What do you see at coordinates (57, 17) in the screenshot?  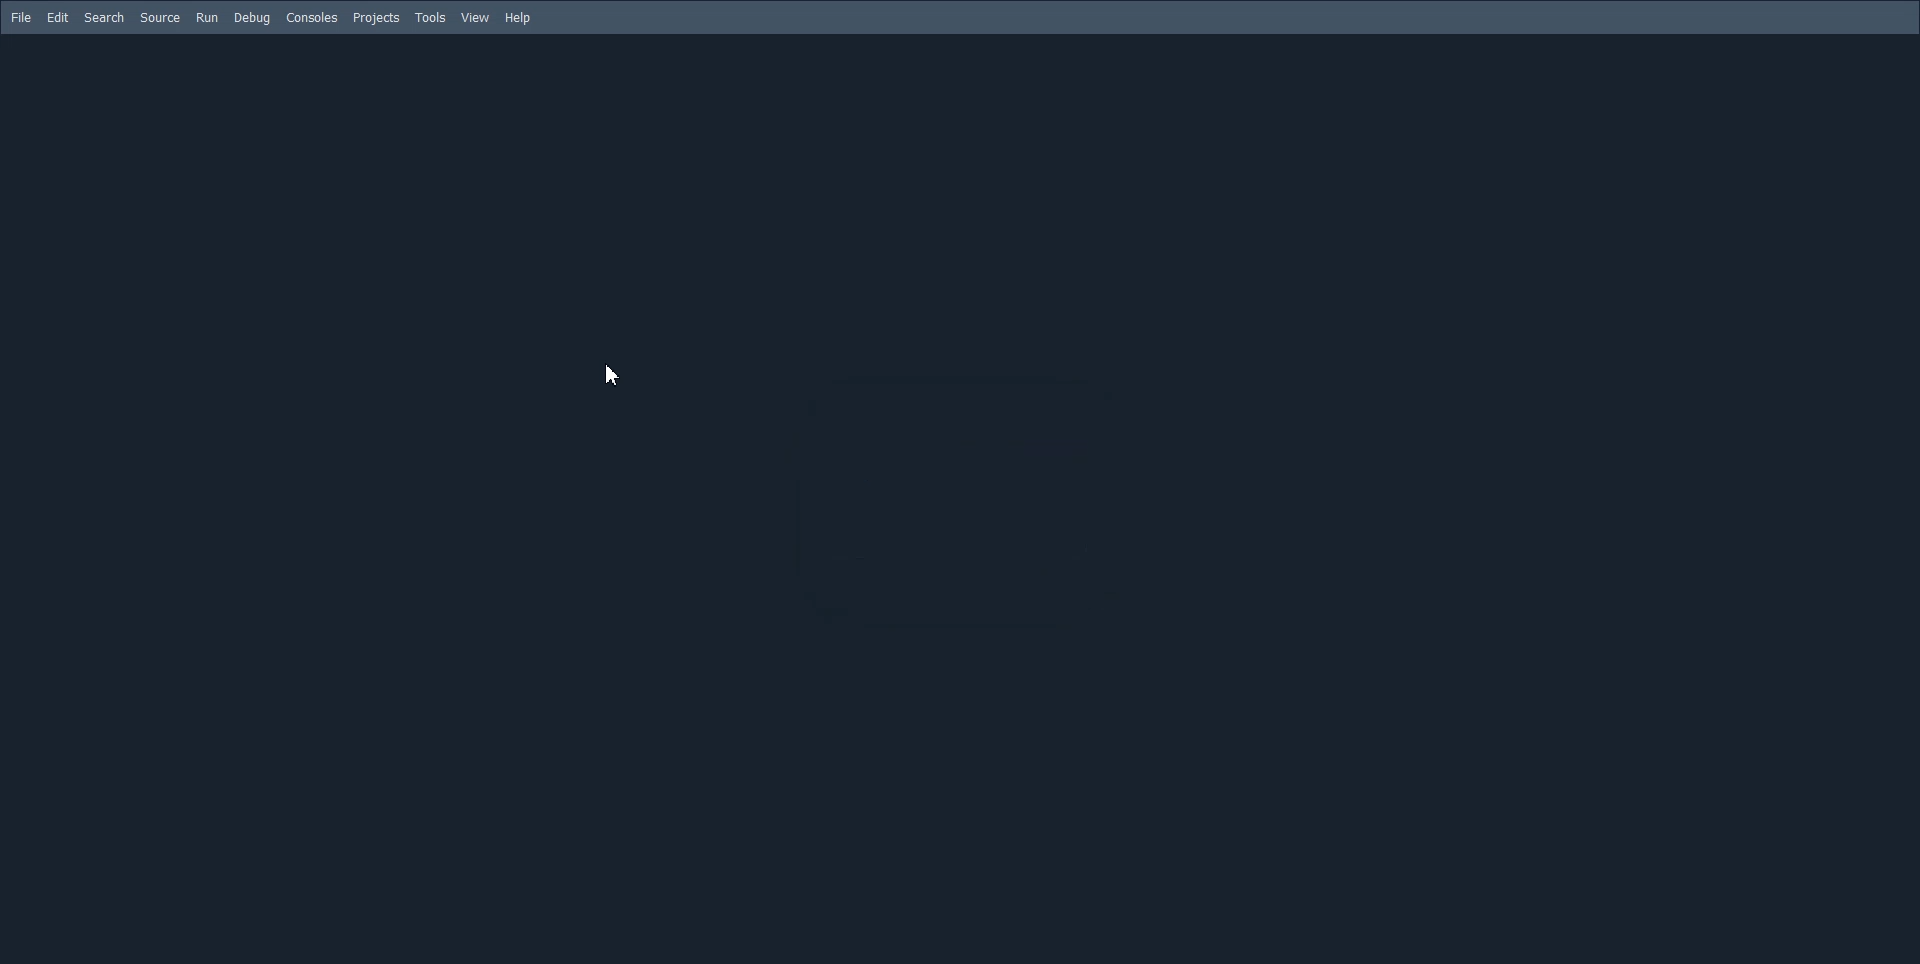 I see `Edit` at bounding box center [57, 17].